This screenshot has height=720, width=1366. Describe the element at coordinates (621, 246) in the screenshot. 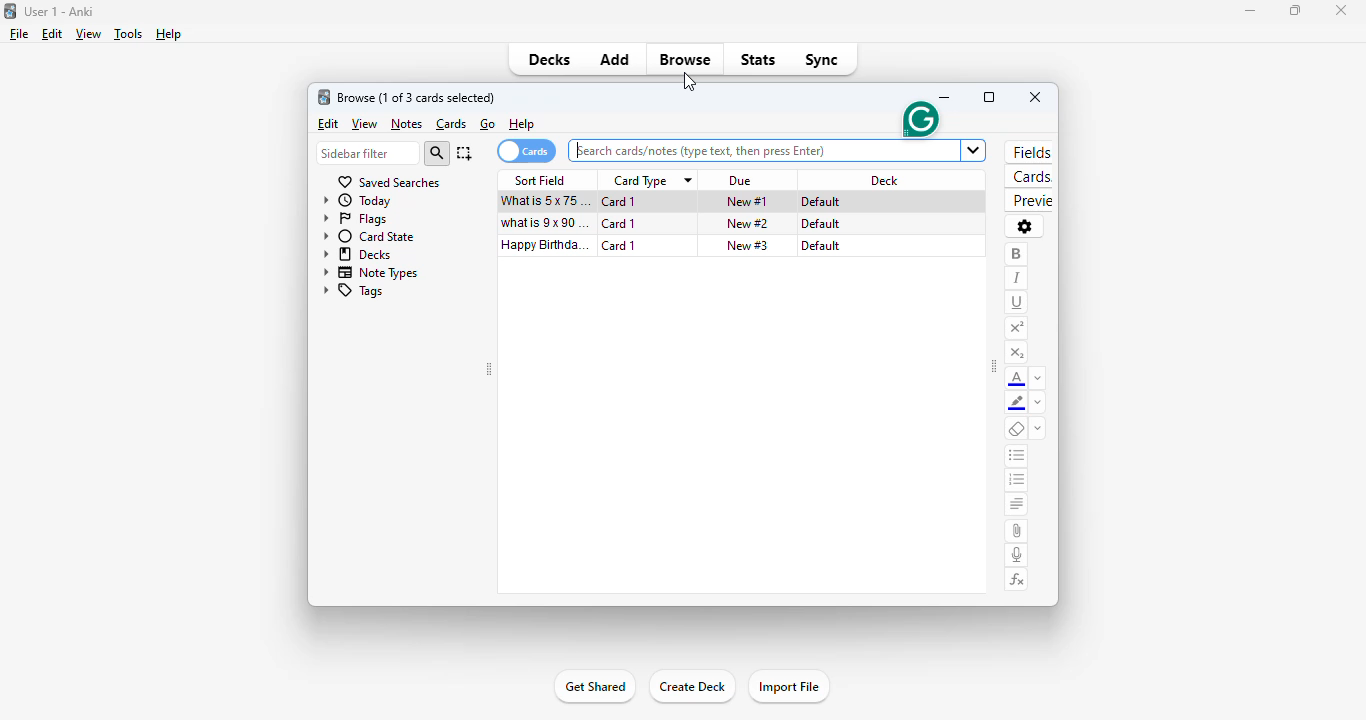

I see `card 2` at that location.